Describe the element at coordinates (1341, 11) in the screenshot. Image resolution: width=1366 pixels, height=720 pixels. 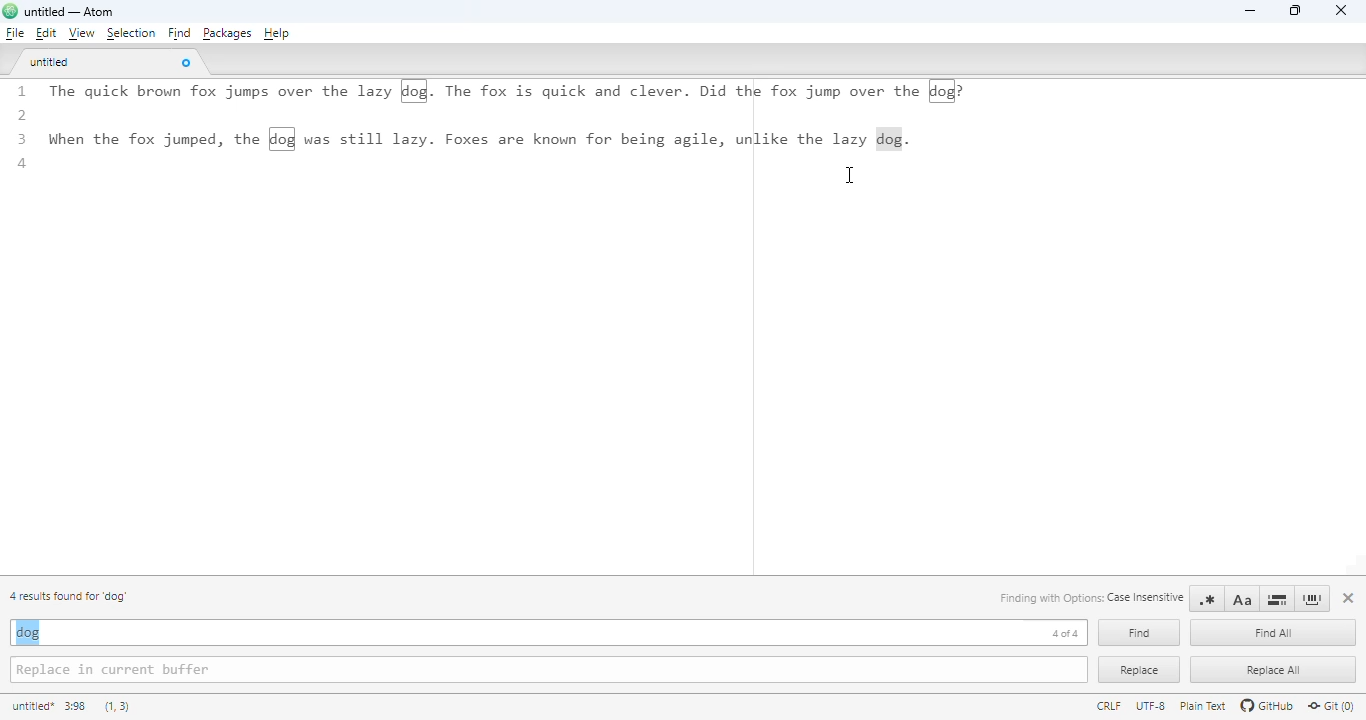
I see `close` at that location.